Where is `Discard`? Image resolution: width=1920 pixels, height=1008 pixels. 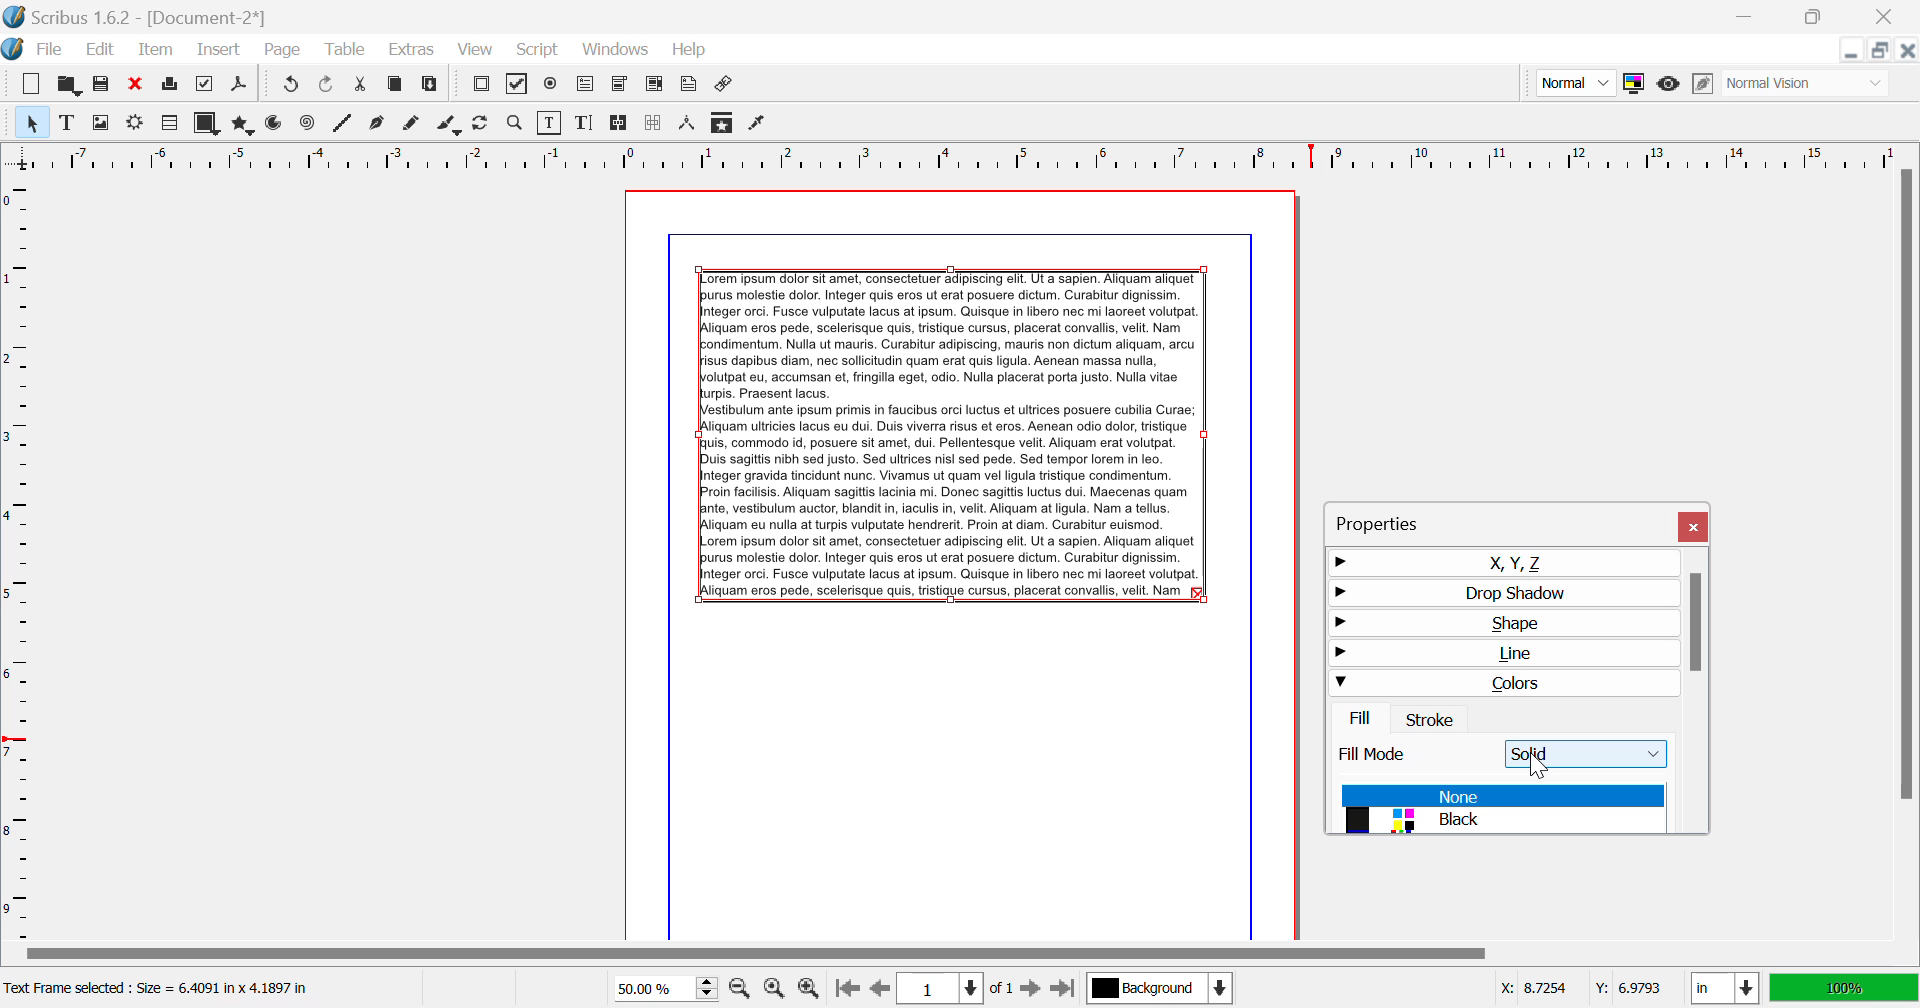 Discard is located at coordinates (136, 84).